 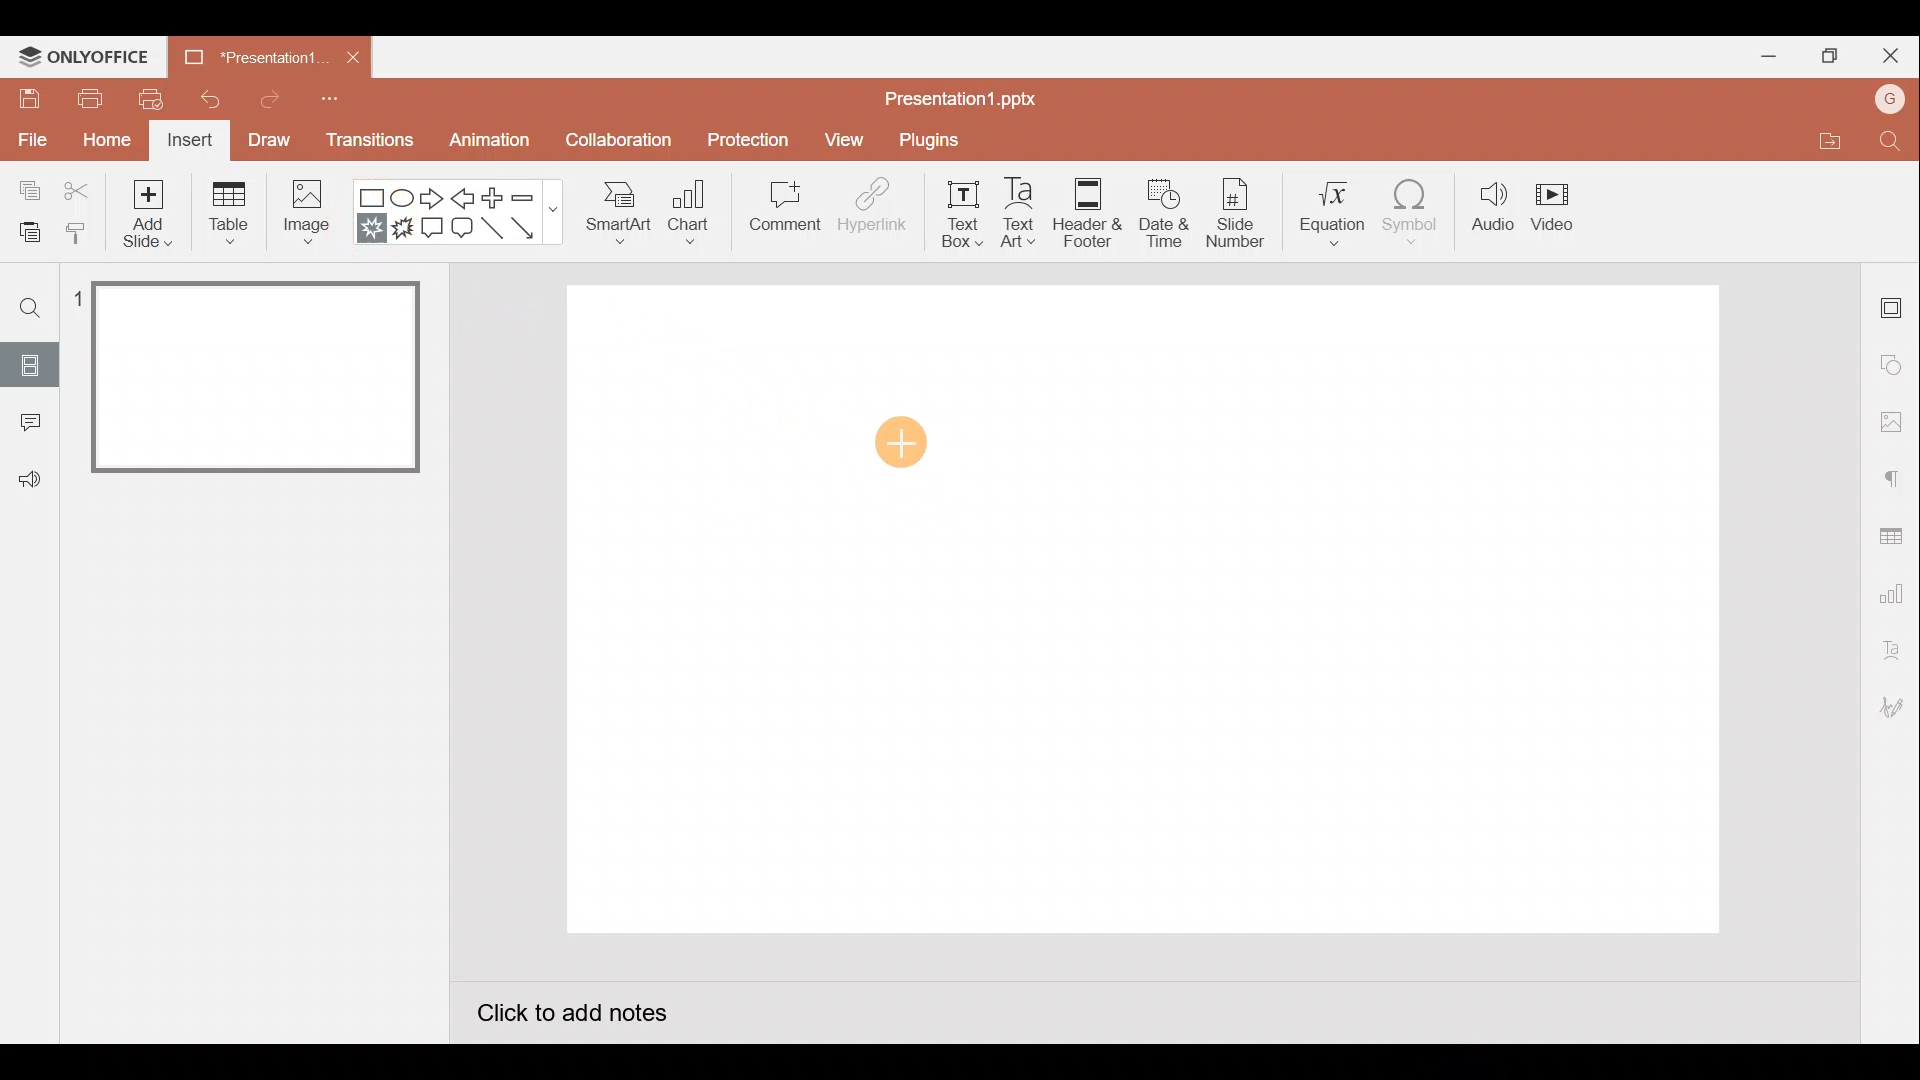 I want to click on Feedback & support, so click(x=29, y=481).